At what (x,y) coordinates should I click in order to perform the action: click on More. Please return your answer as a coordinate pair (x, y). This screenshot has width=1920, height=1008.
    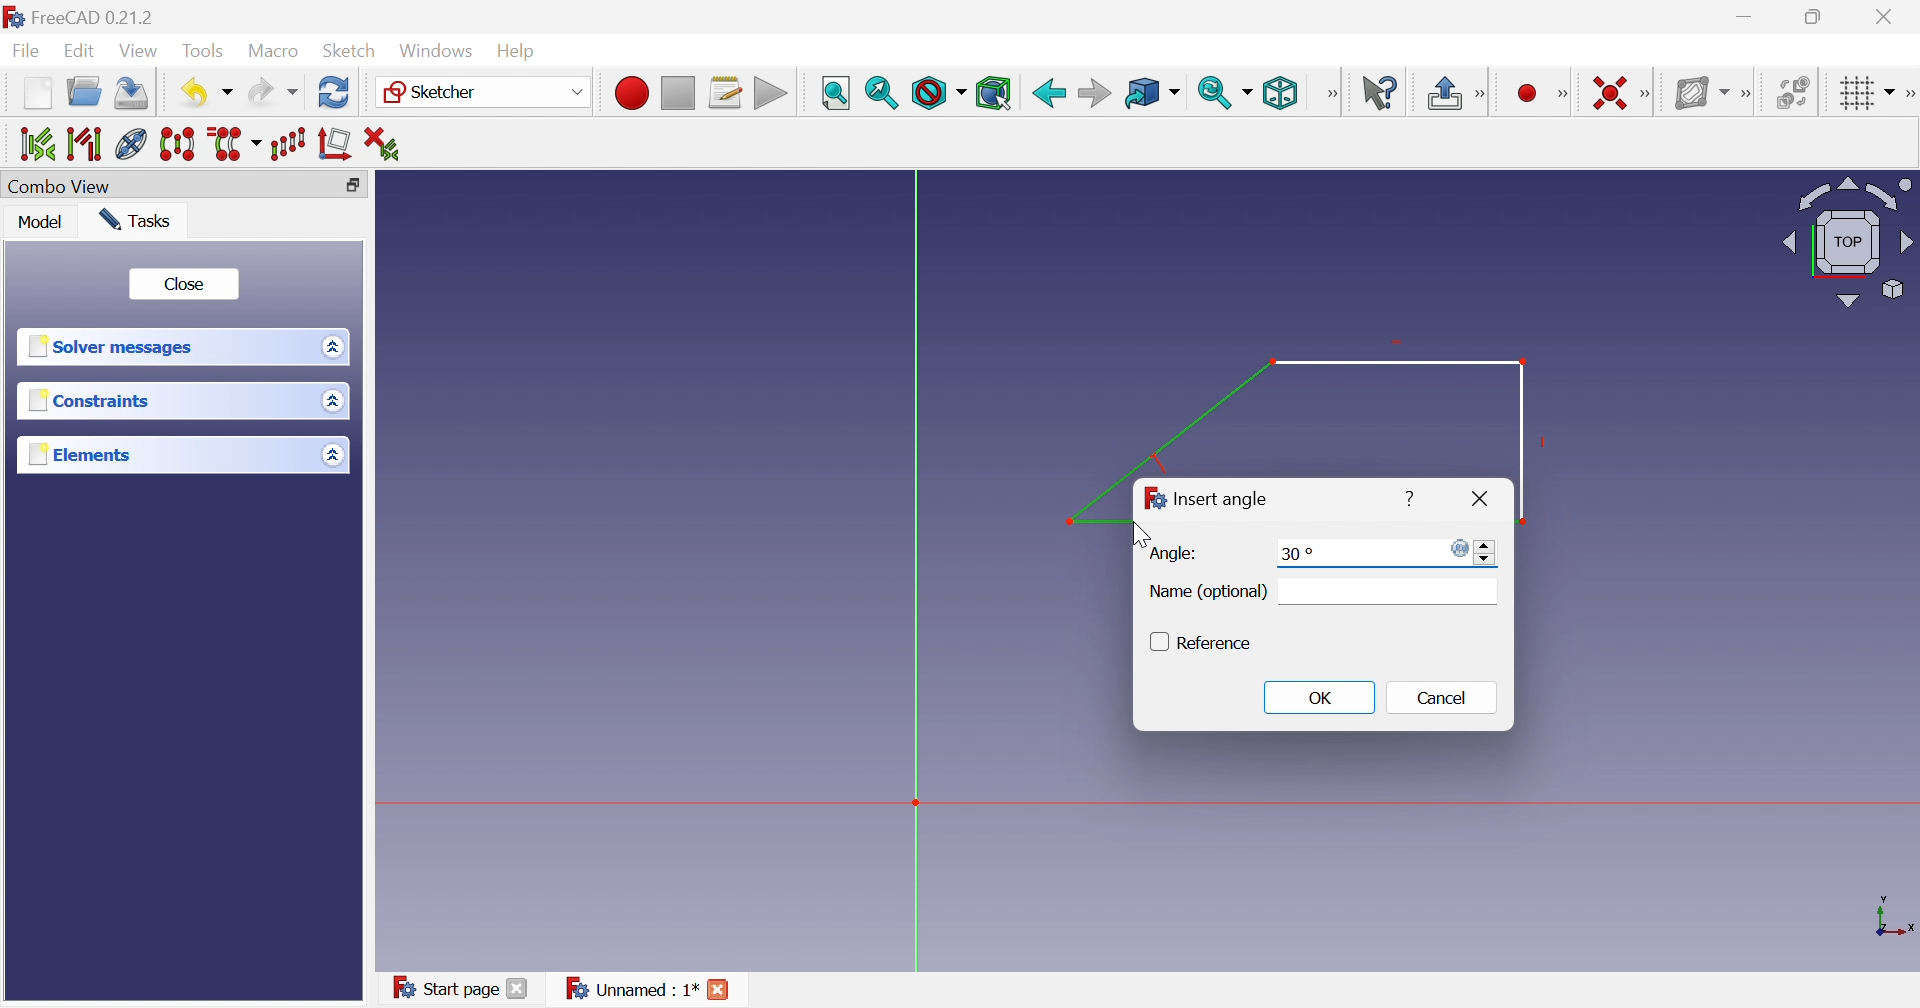
    Looking at the image, I should click on (1648, 92).